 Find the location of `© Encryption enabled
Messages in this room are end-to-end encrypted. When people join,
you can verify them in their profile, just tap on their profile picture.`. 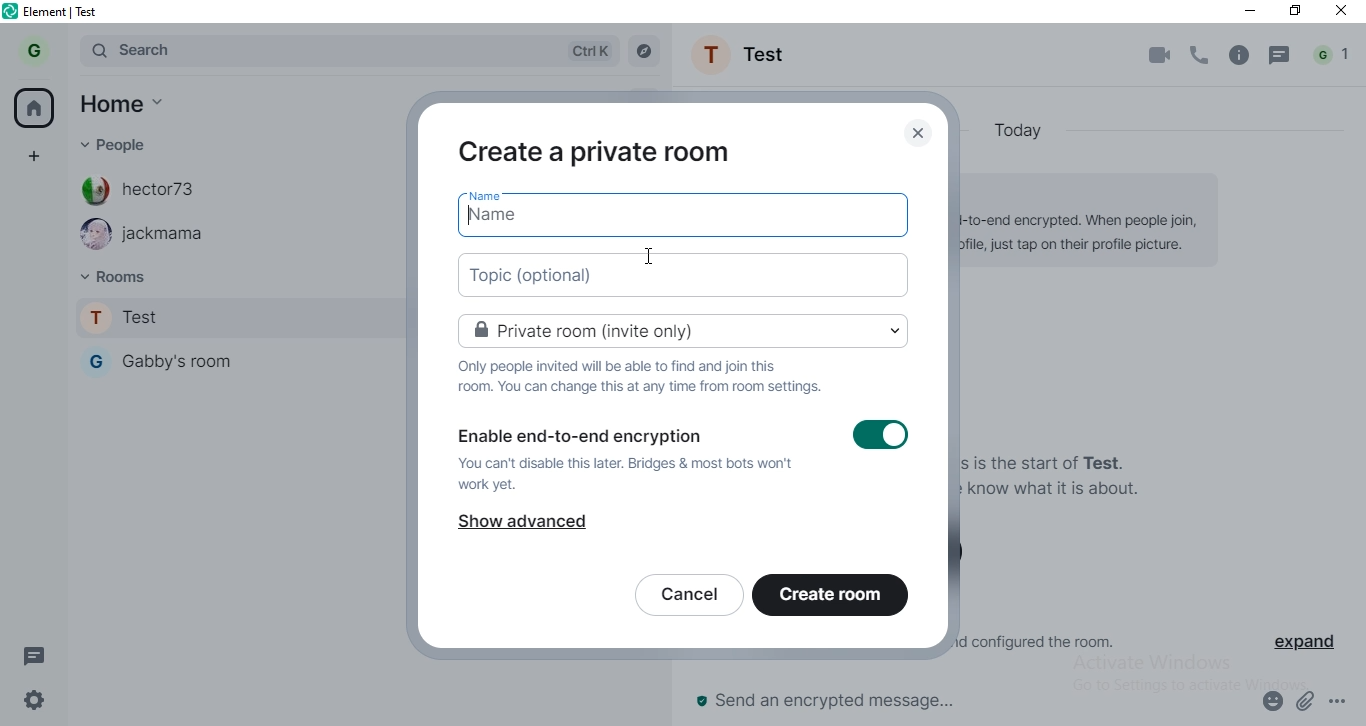

© Encryption enabled
Messages in this room are end-to-end encrypted. When people join,
you can verify them in their profile, just tap on their profile picture. is located at coordinates (1095, 227).